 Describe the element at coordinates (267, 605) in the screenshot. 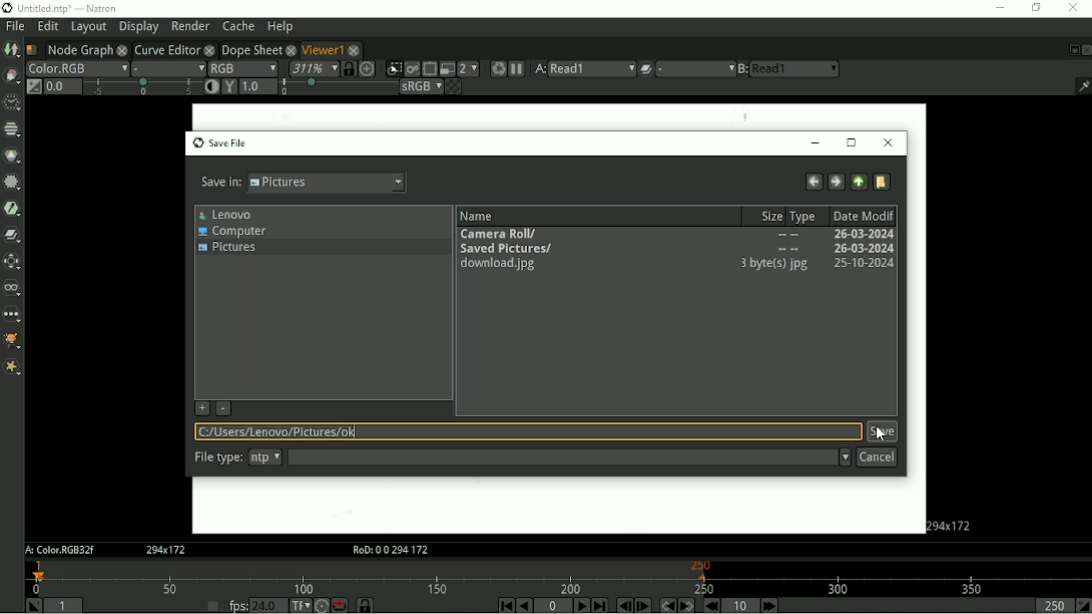

I see `24` at that location.